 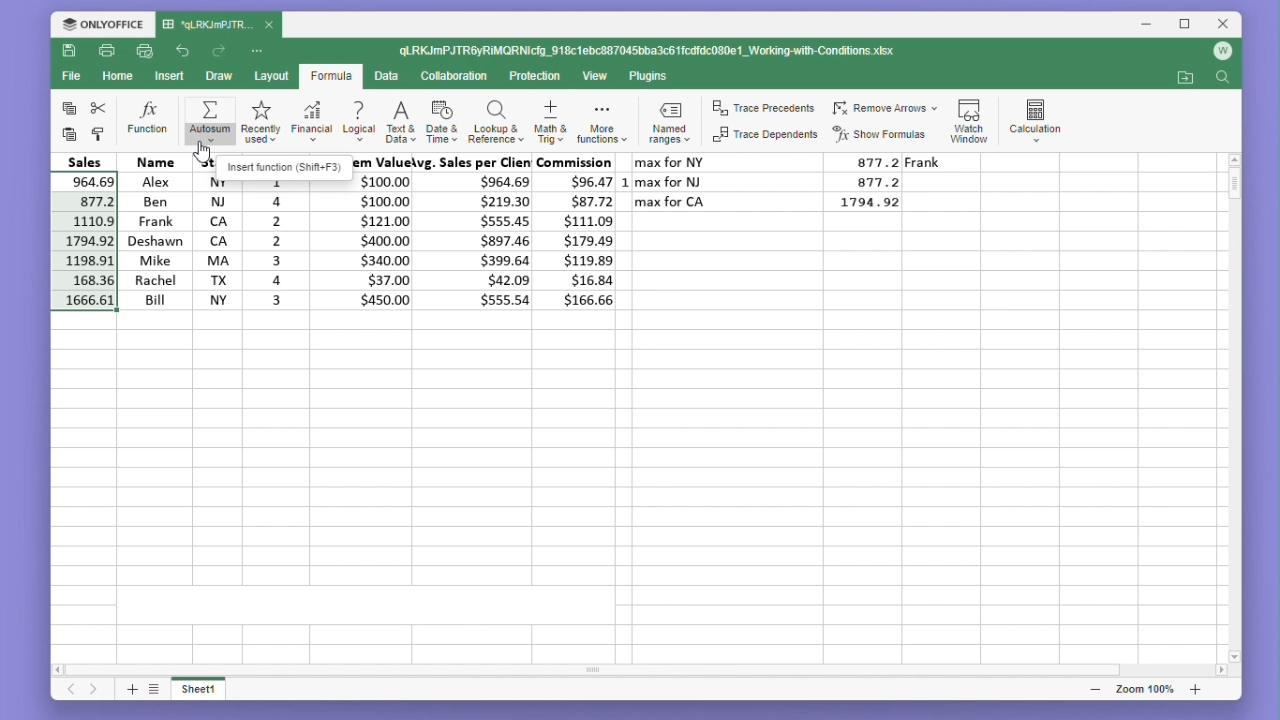 I want to click on Data, so click(x=385, y=76).